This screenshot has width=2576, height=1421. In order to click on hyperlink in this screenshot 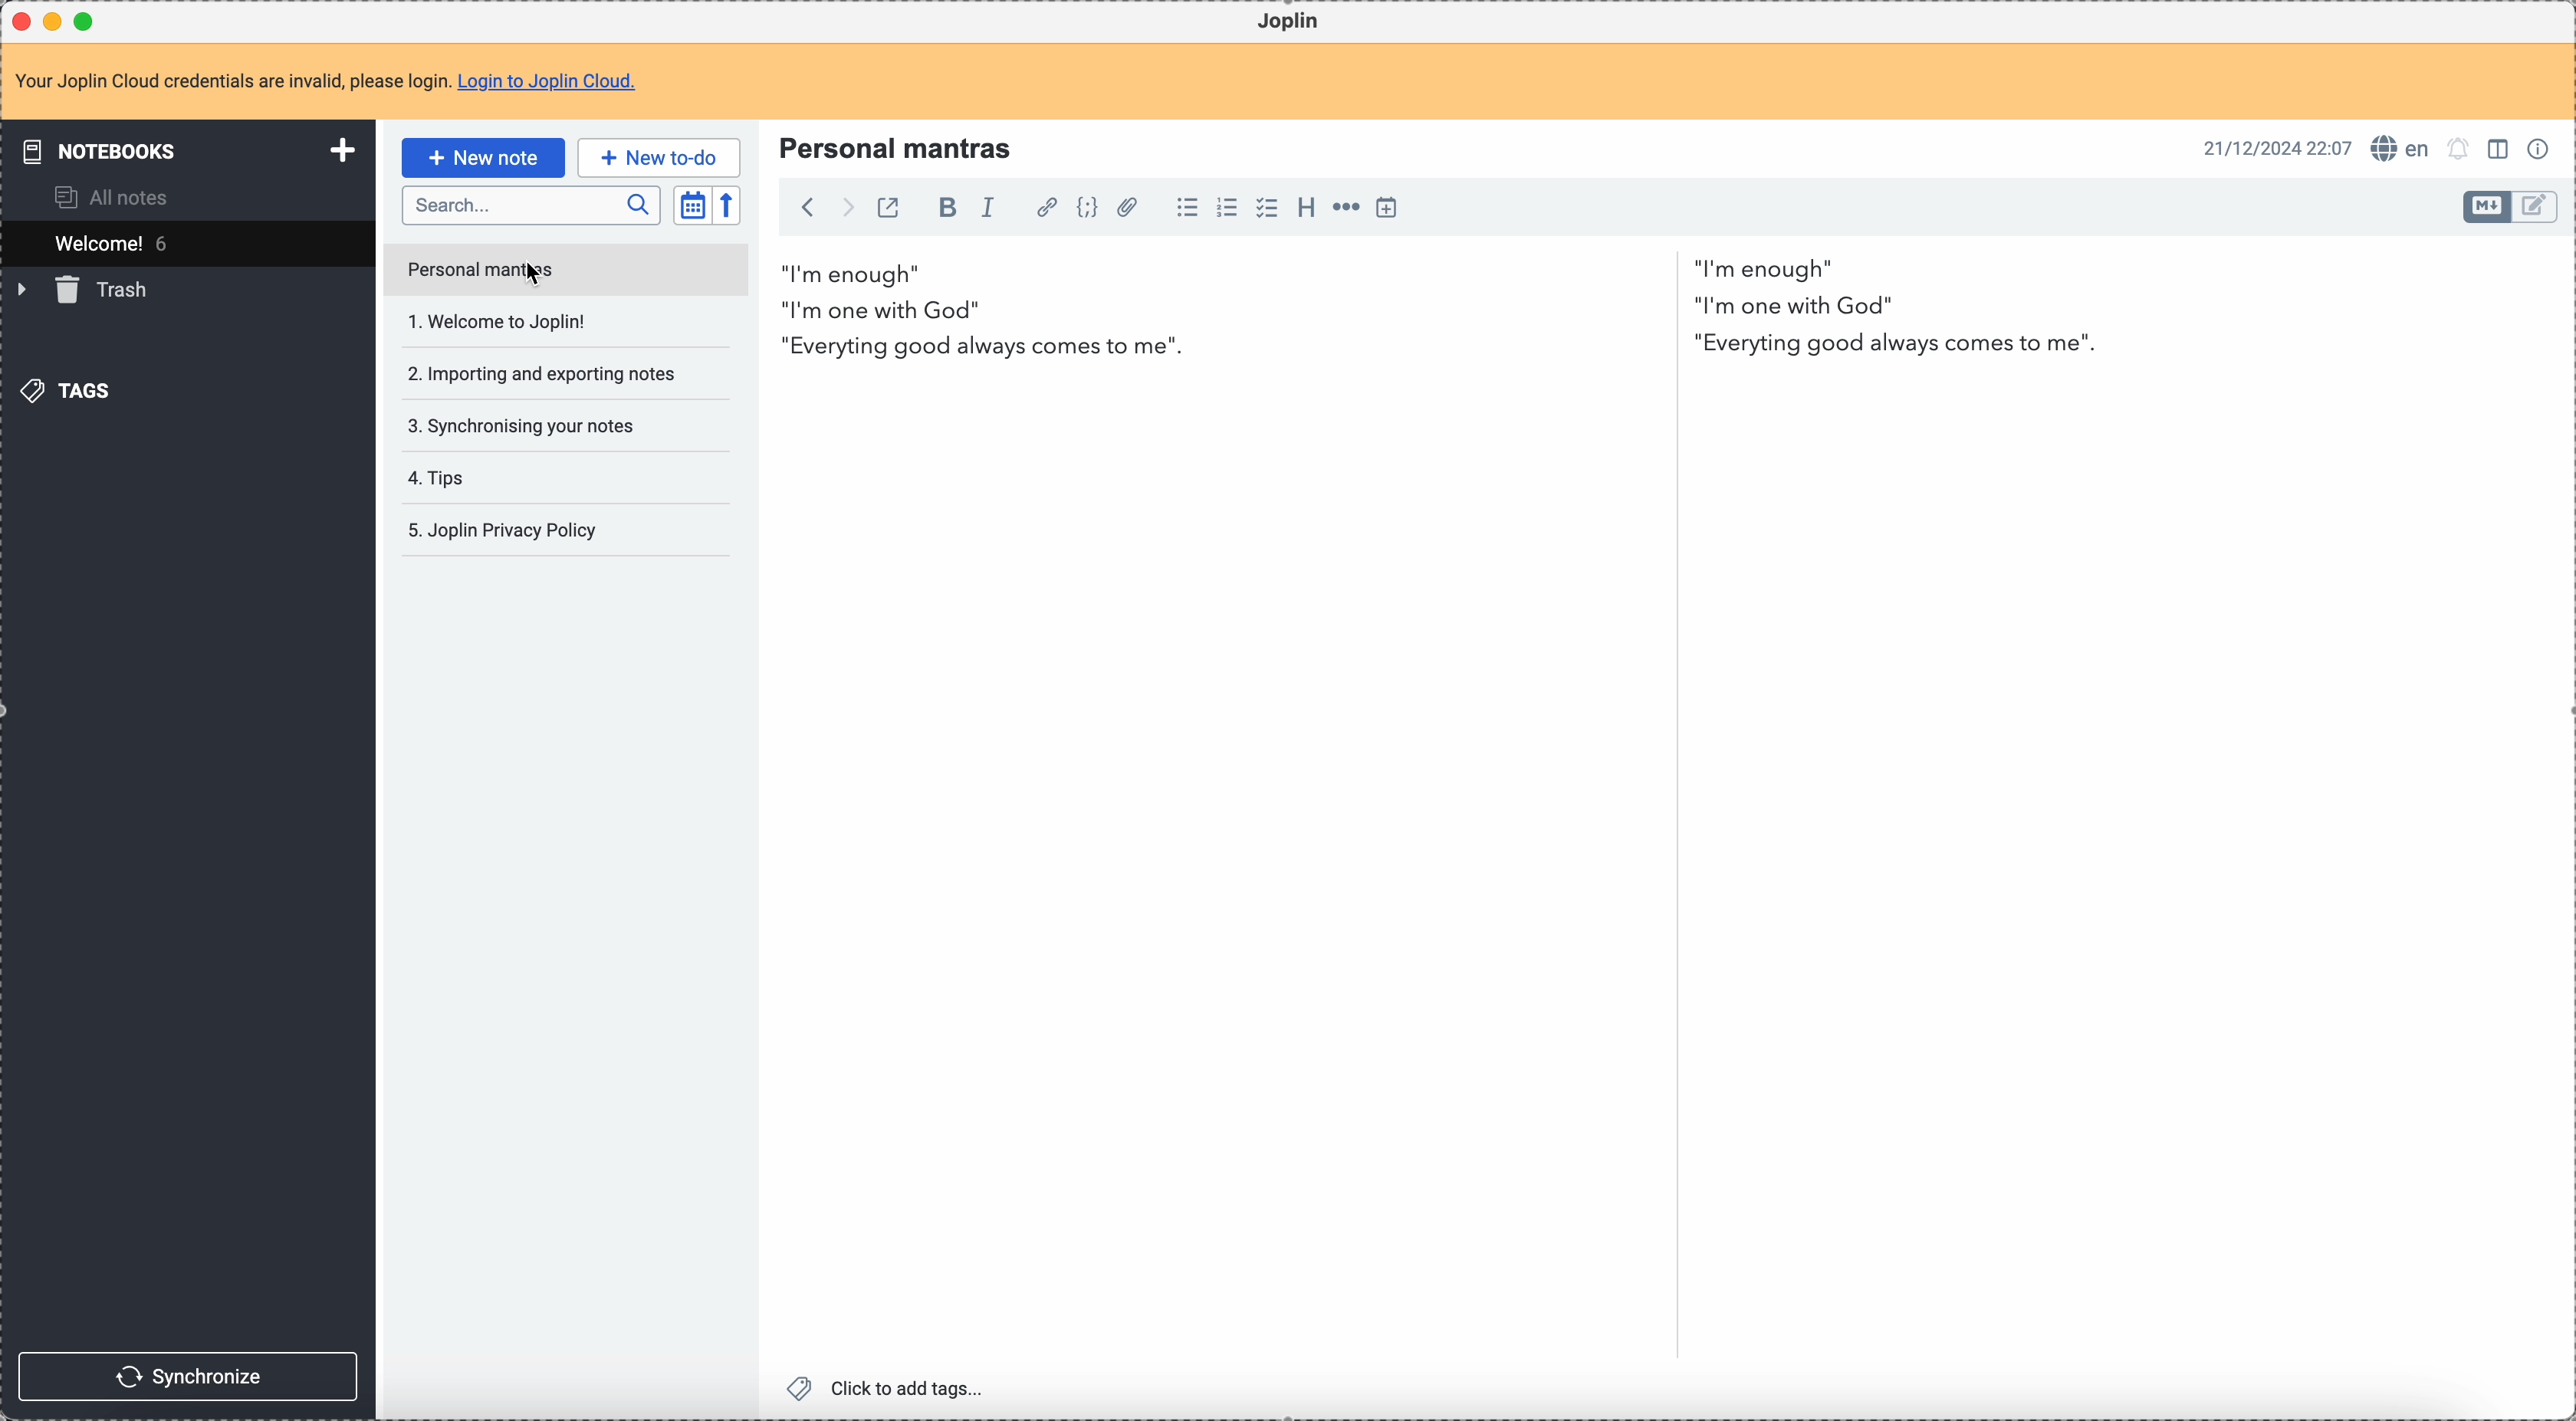, I will do `click(1043, 209)`.